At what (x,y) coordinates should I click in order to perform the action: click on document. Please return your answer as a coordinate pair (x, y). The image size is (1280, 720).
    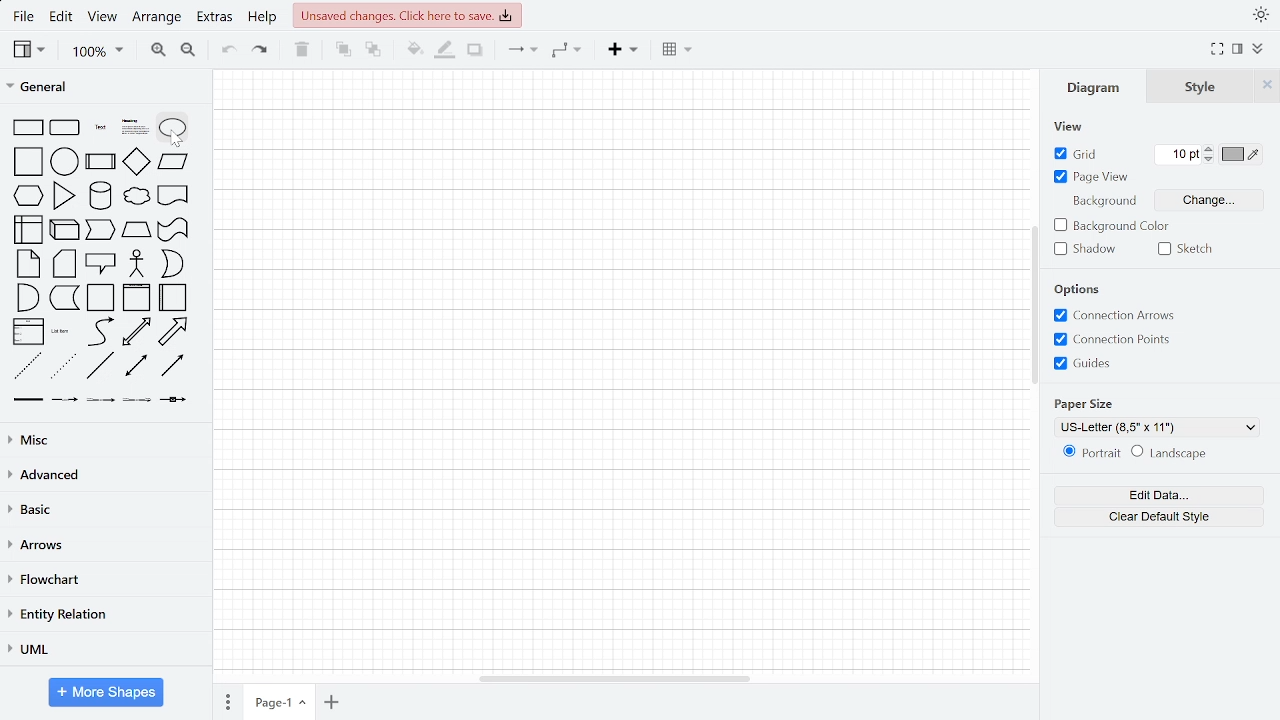
    Looking at the image, I should click on (64, 299).